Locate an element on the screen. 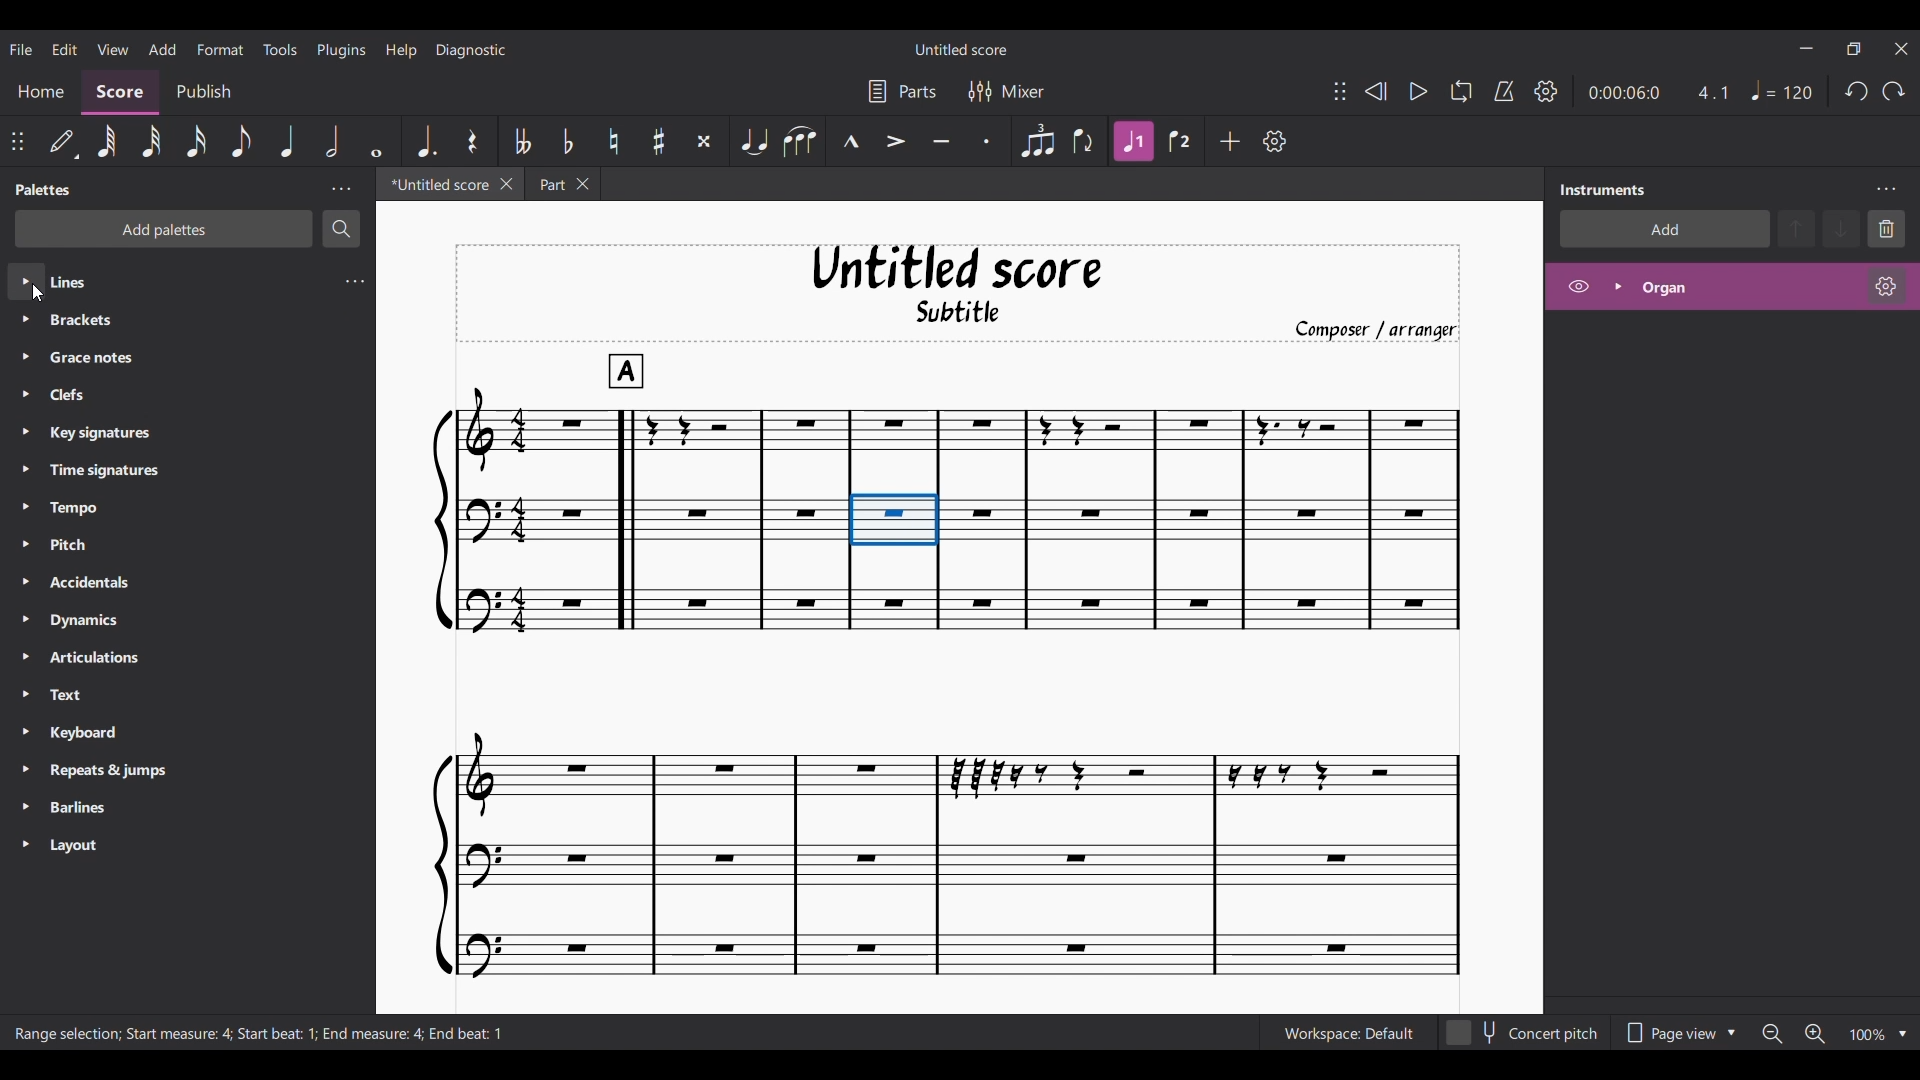 This screenshot has height=1080, width=1920. Rest is located at coordinates (472, 140).